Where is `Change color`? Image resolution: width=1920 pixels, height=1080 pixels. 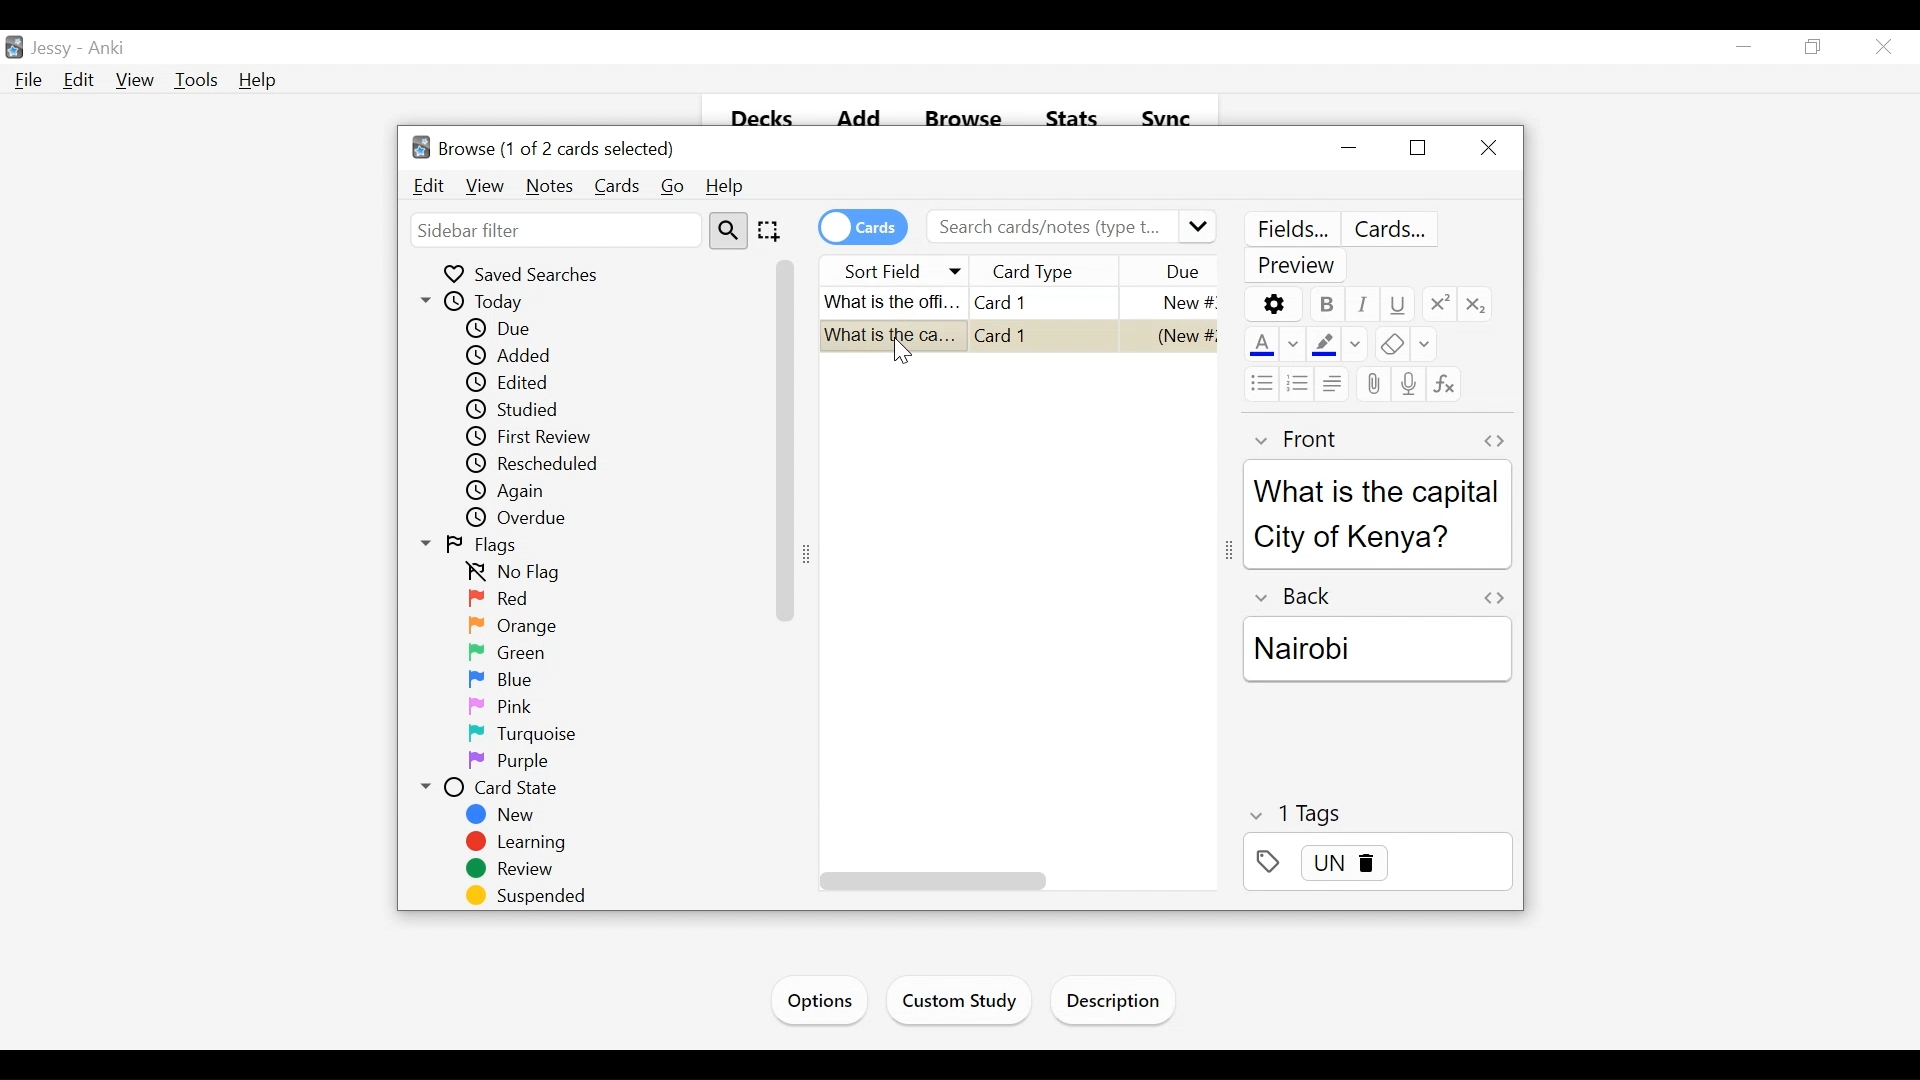
Change color is located at coordinates (1293, 346).